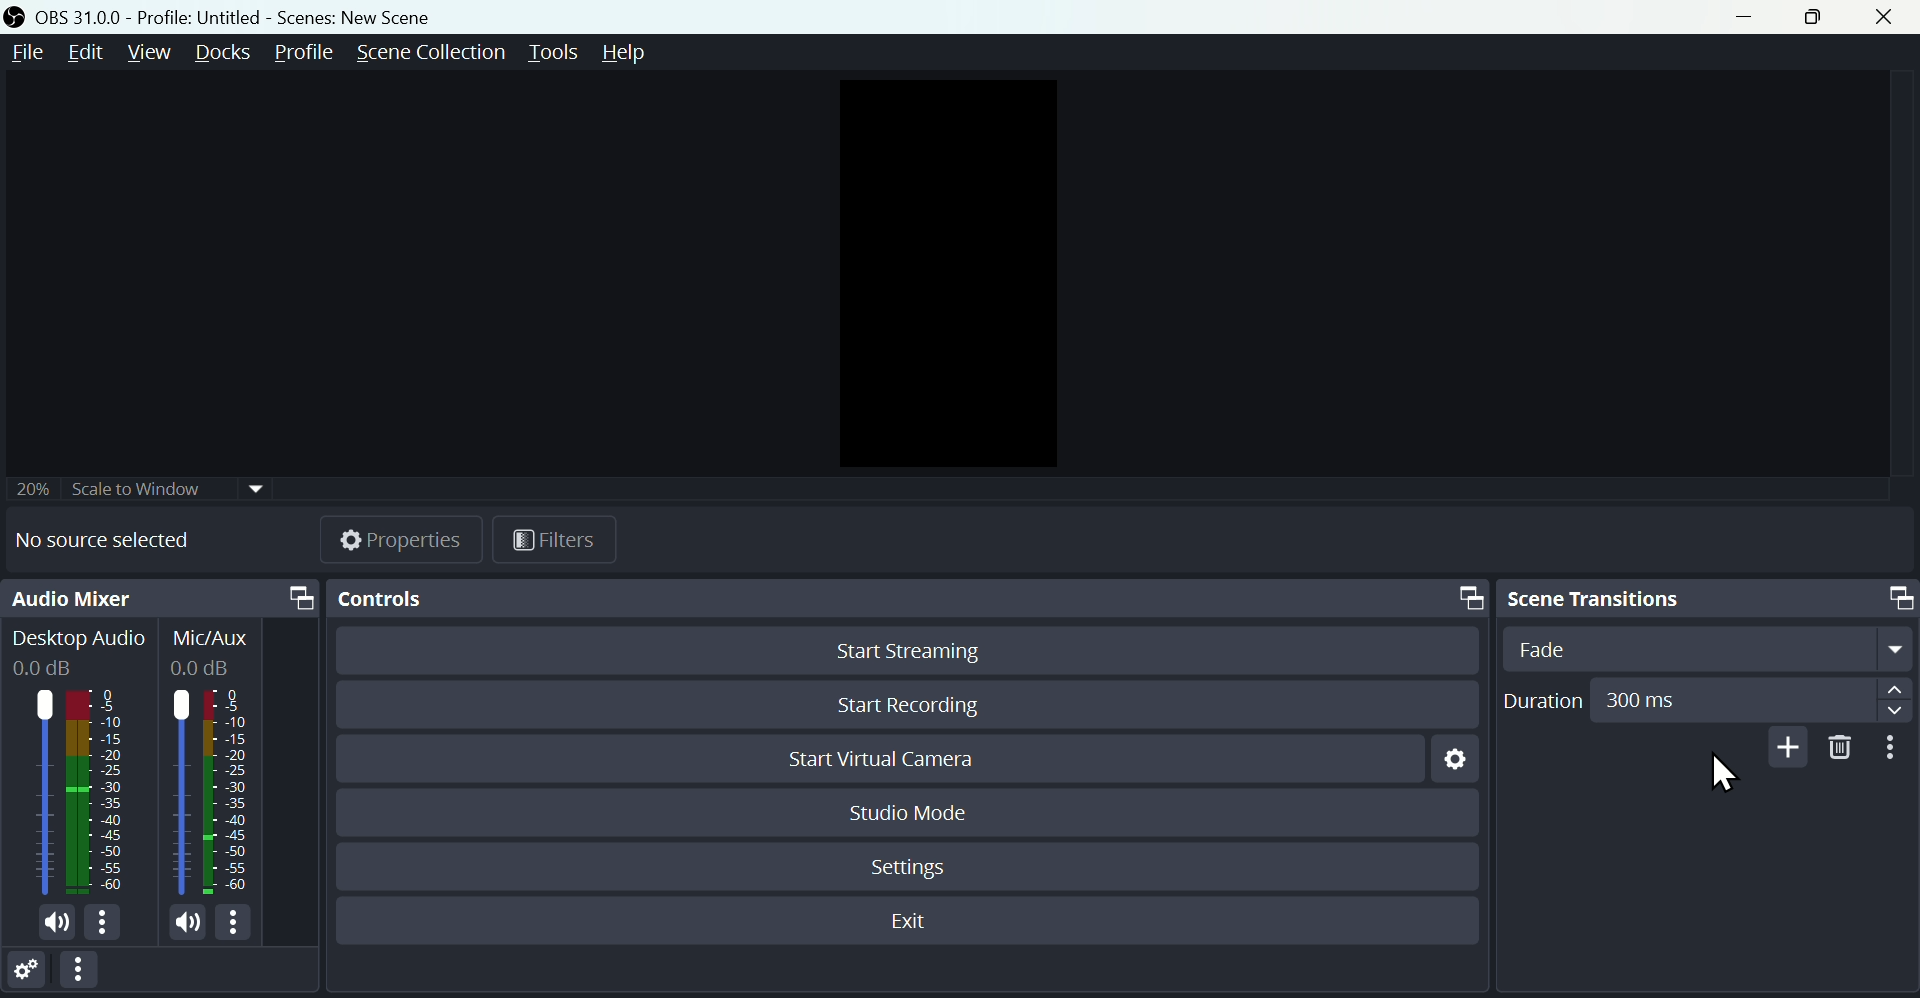 Image resolution: width=1920 pixels, height=998 pixels. I want to click on Settings, so click(913, 868).